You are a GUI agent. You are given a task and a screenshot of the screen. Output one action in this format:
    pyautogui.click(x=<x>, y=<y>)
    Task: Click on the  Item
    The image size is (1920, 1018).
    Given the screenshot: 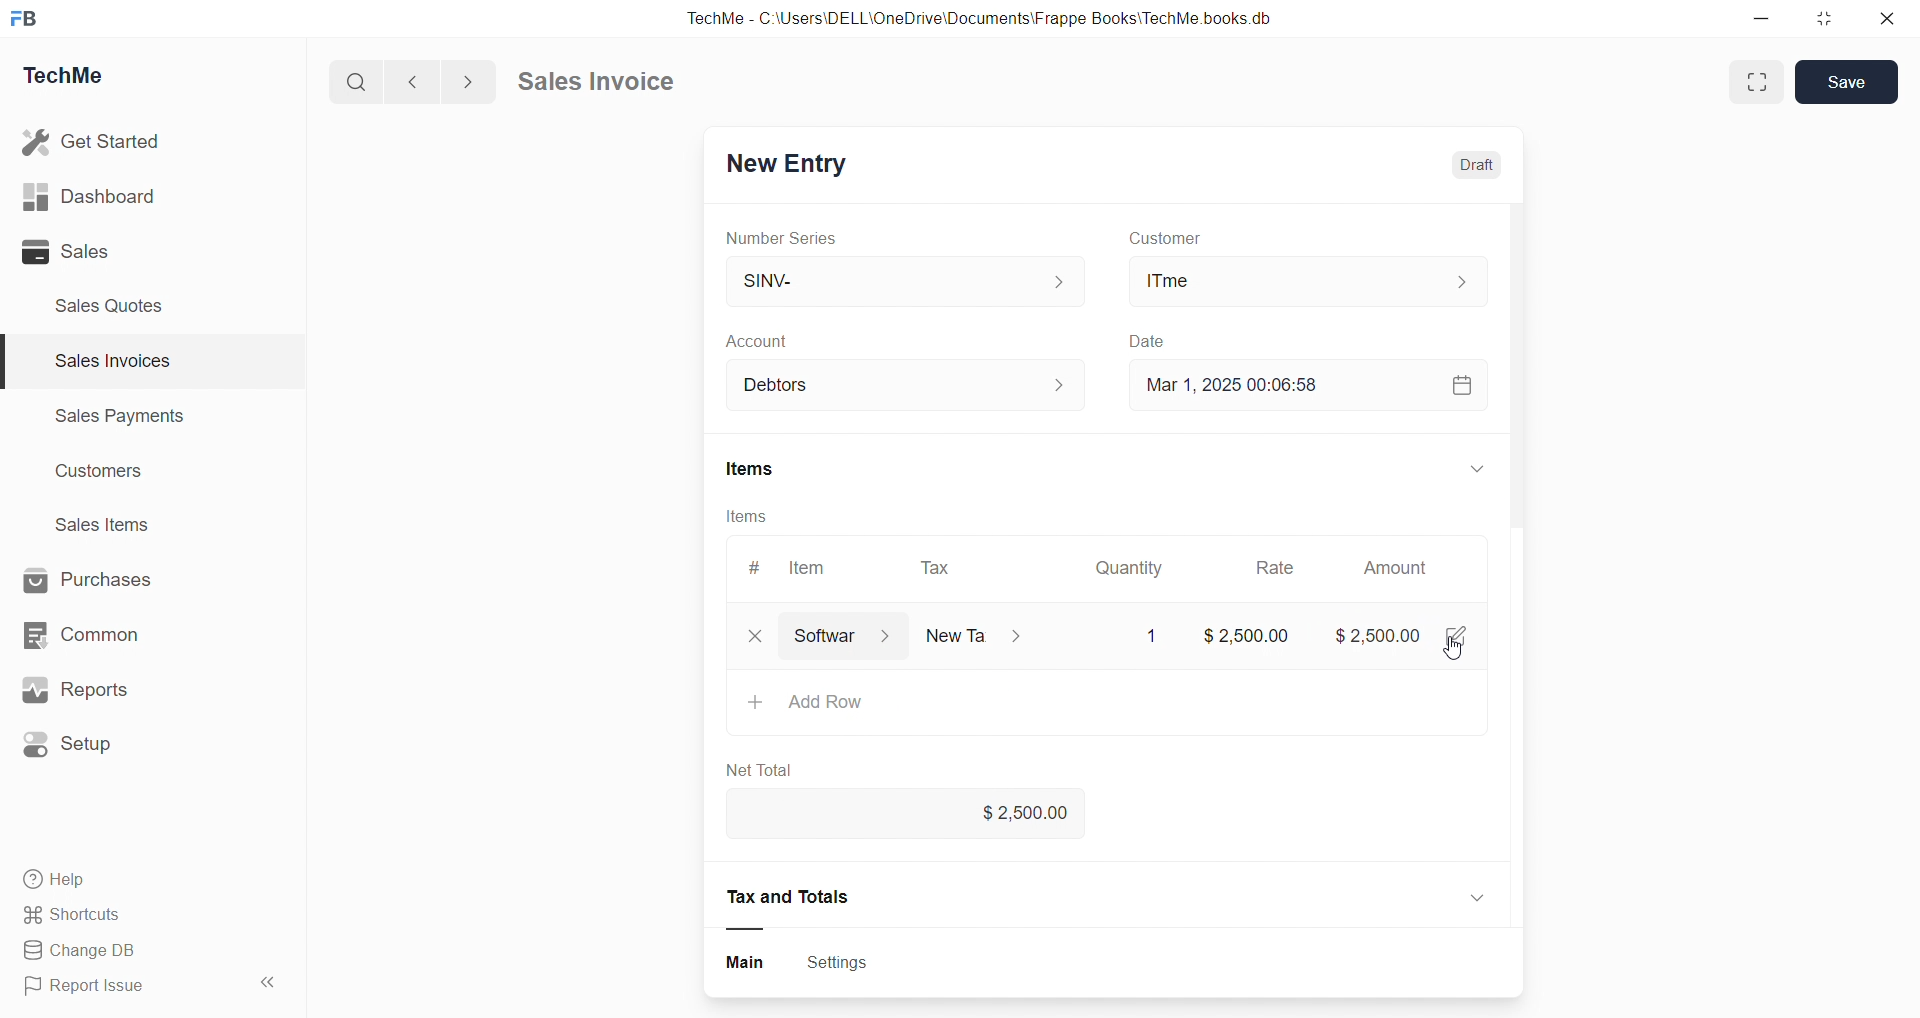 What is the action you would take?
    pyautogui.click(x=803, y=632)
    